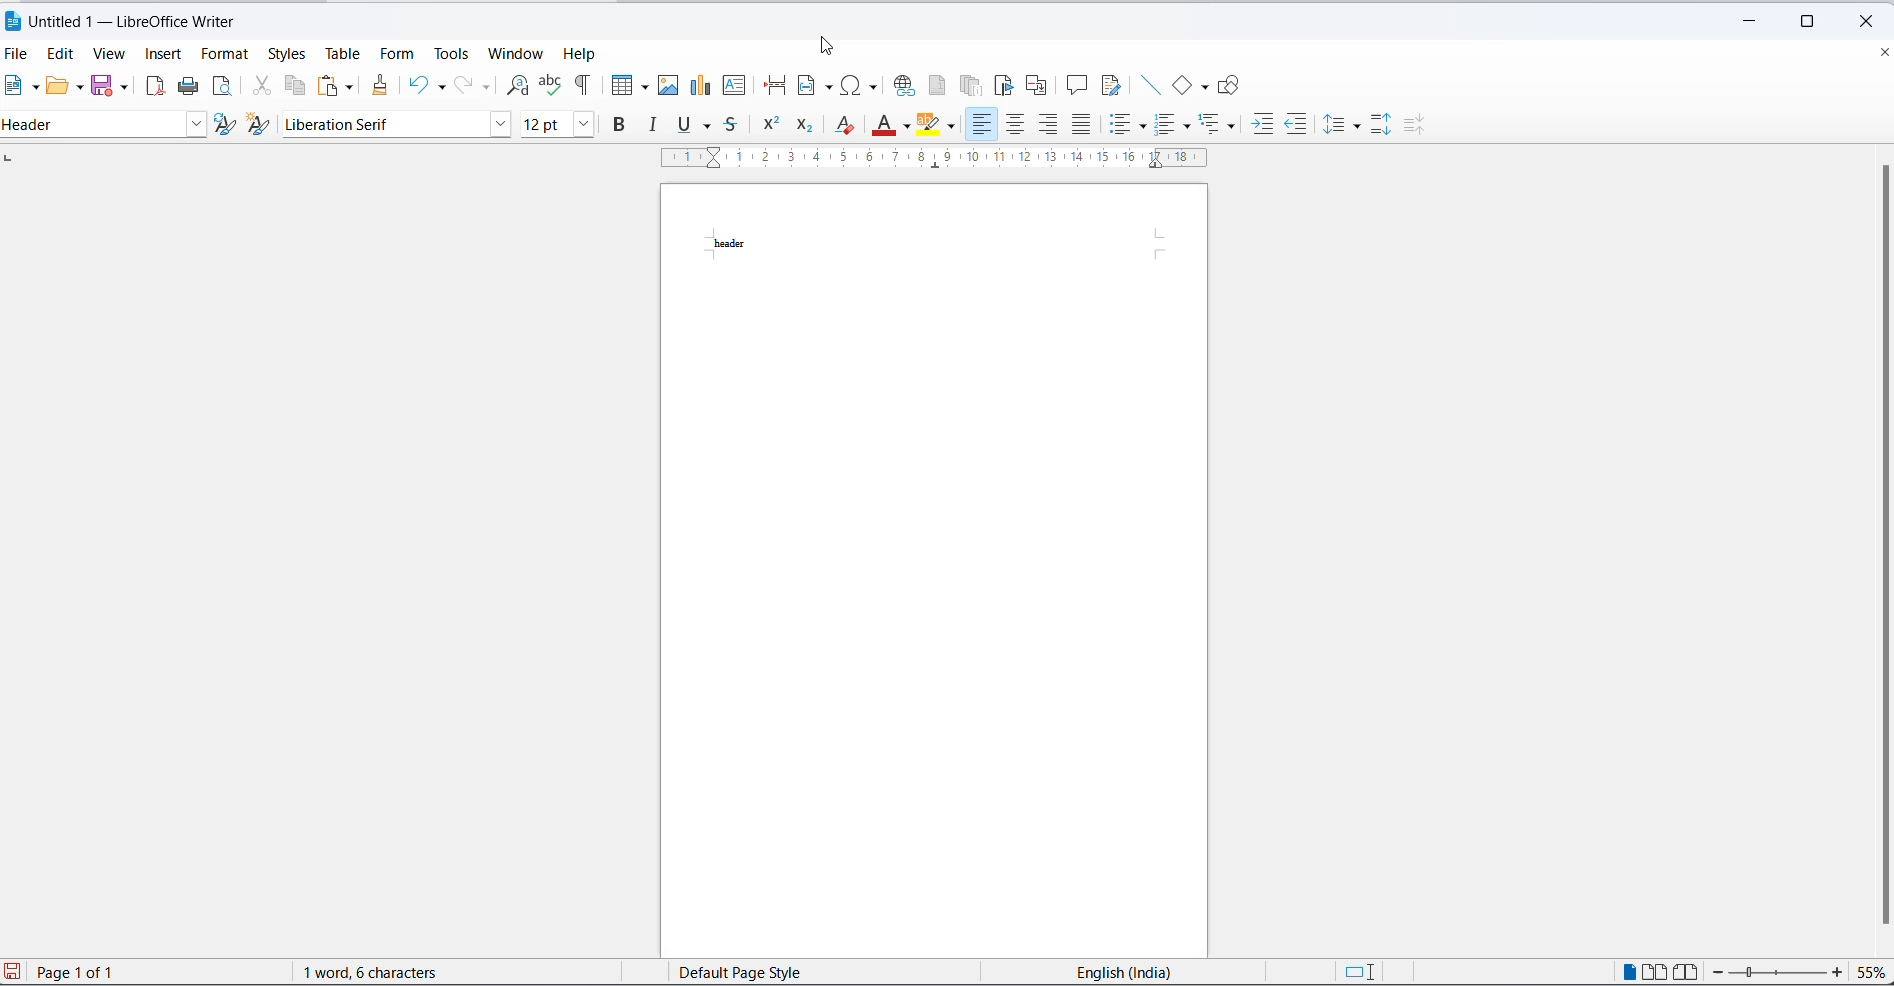 The image size is (1894, 986). Describe the element at coordinates (453, 54) in the screenshot. I see `tools` at that location.